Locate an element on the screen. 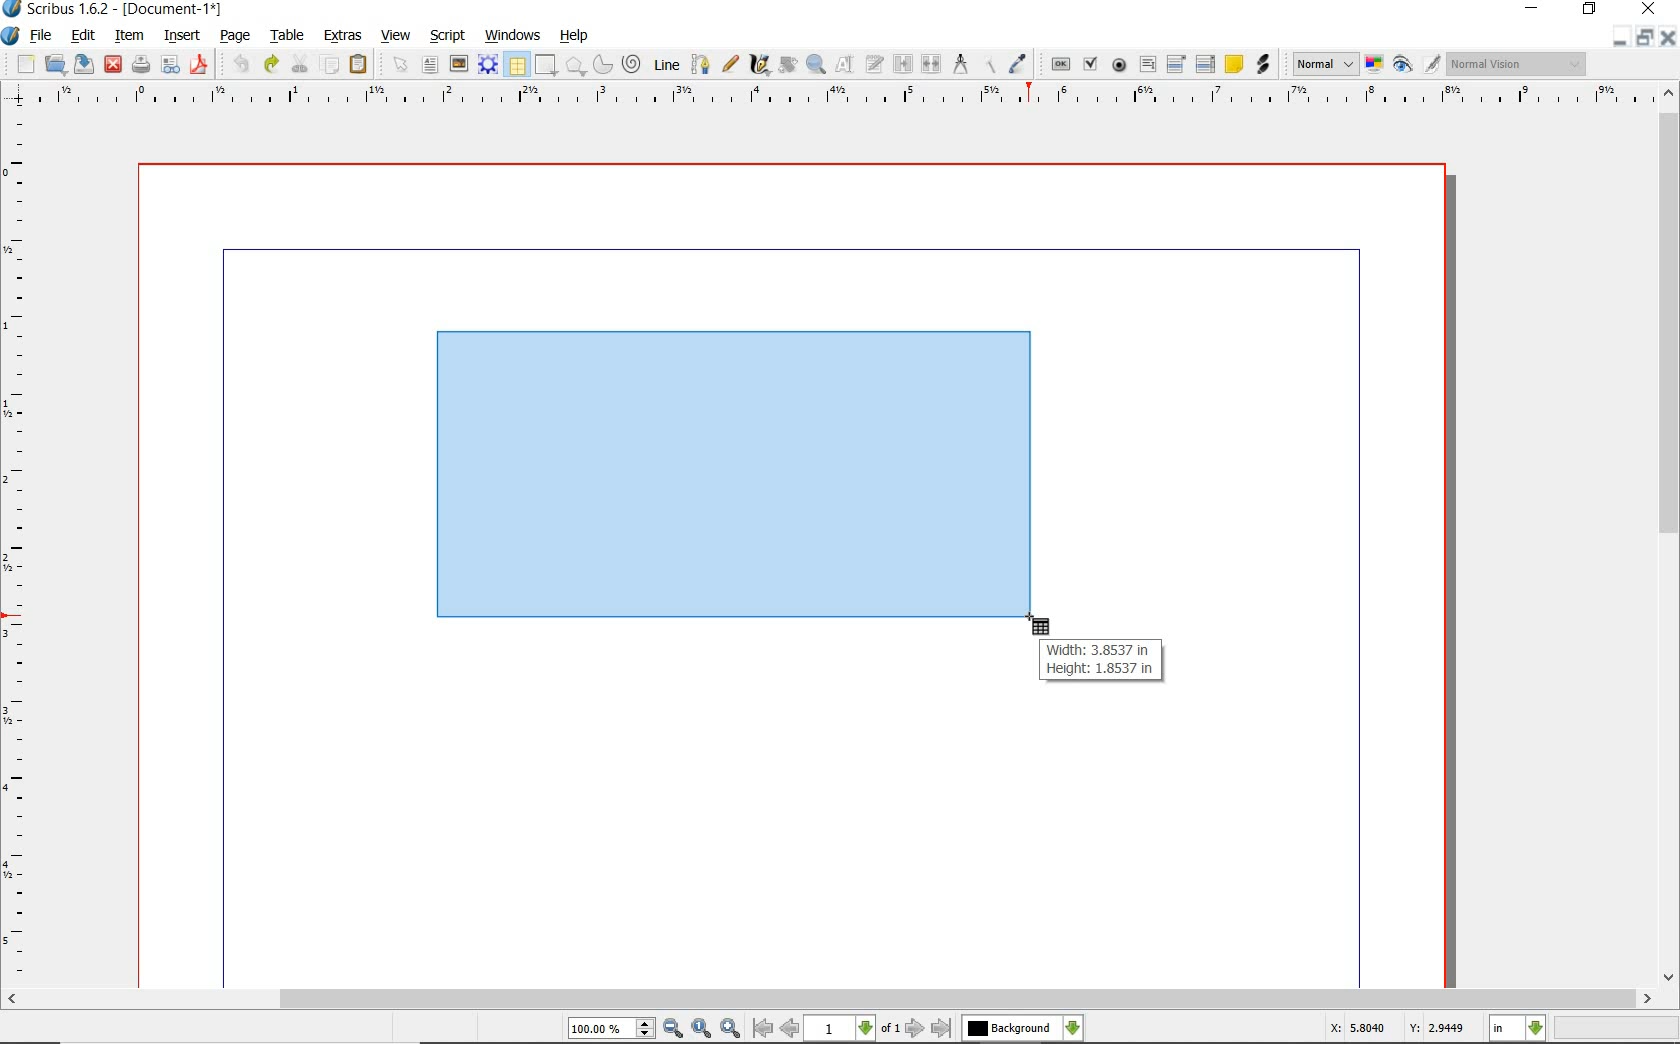 Image resolution: width=1680 pixels, height=1044 pixels. edit text with story editor is located at coordinates (875, 63).